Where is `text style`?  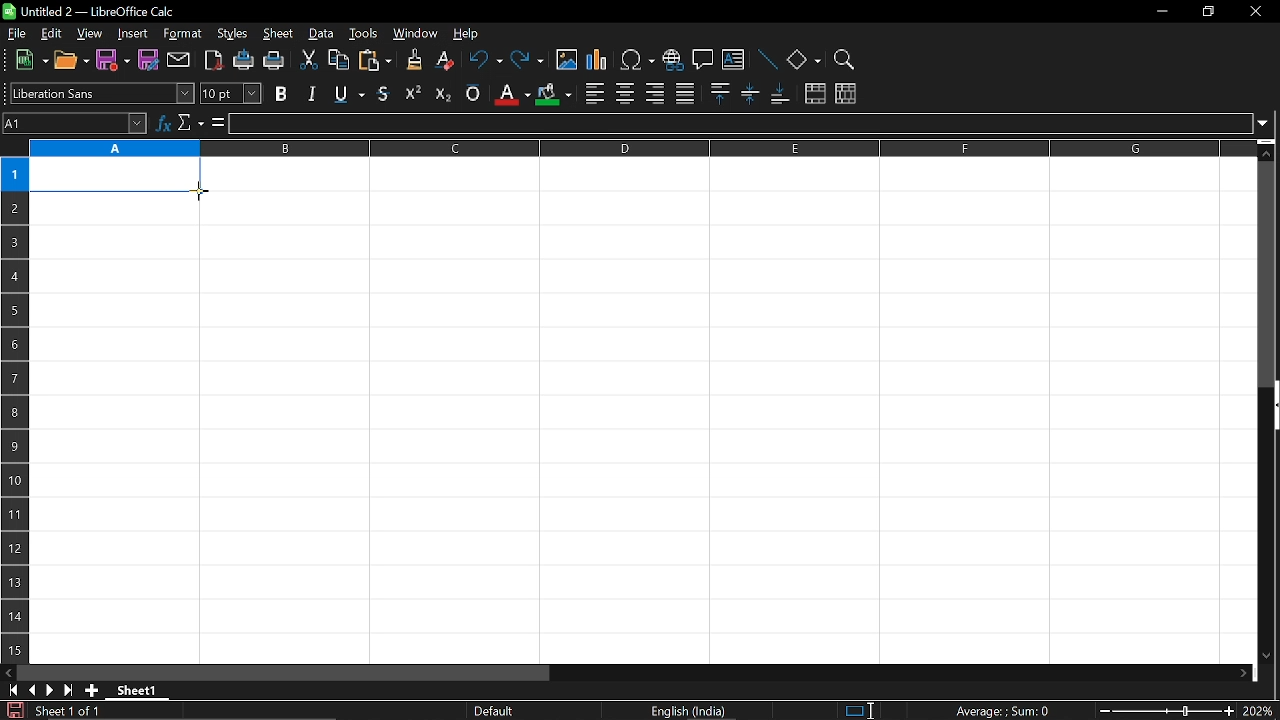
text style is located at coordinates (103, 94).